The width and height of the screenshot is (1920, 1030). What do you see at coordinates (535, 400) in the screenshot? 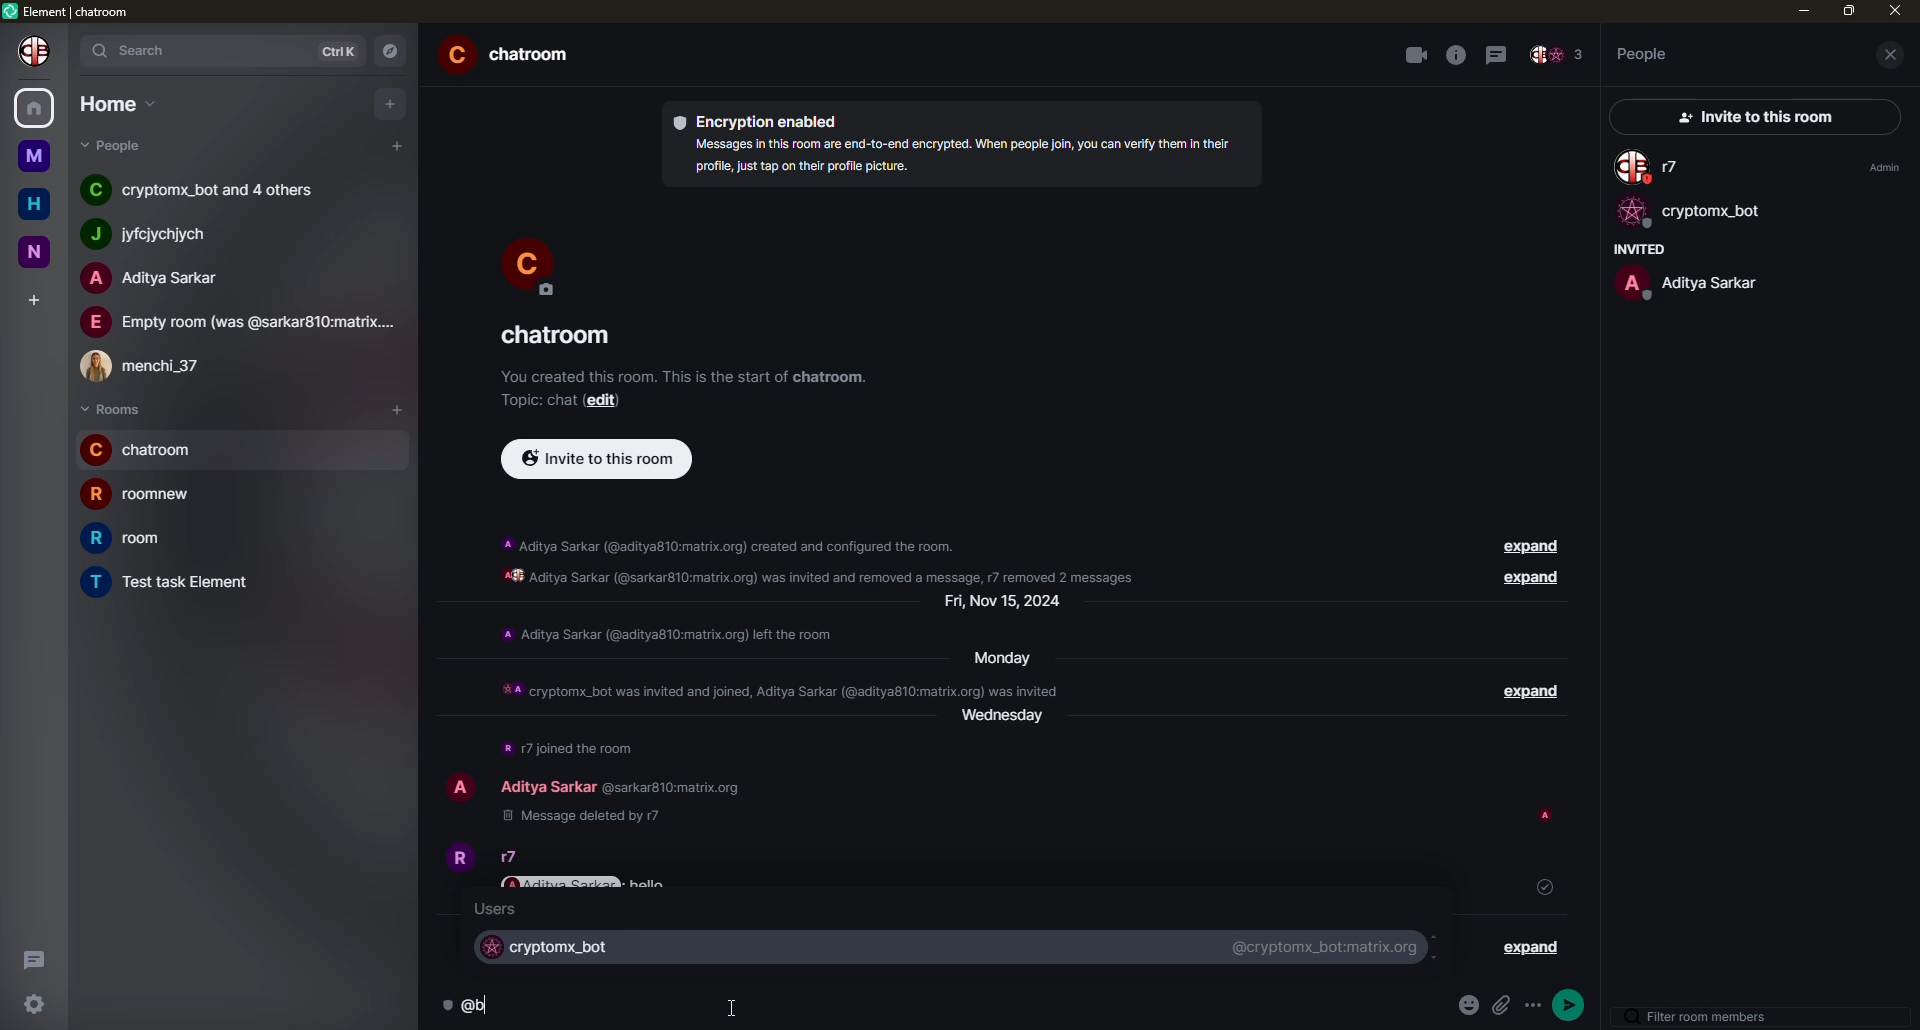
I see `topic` at bounding box center [535, 400].